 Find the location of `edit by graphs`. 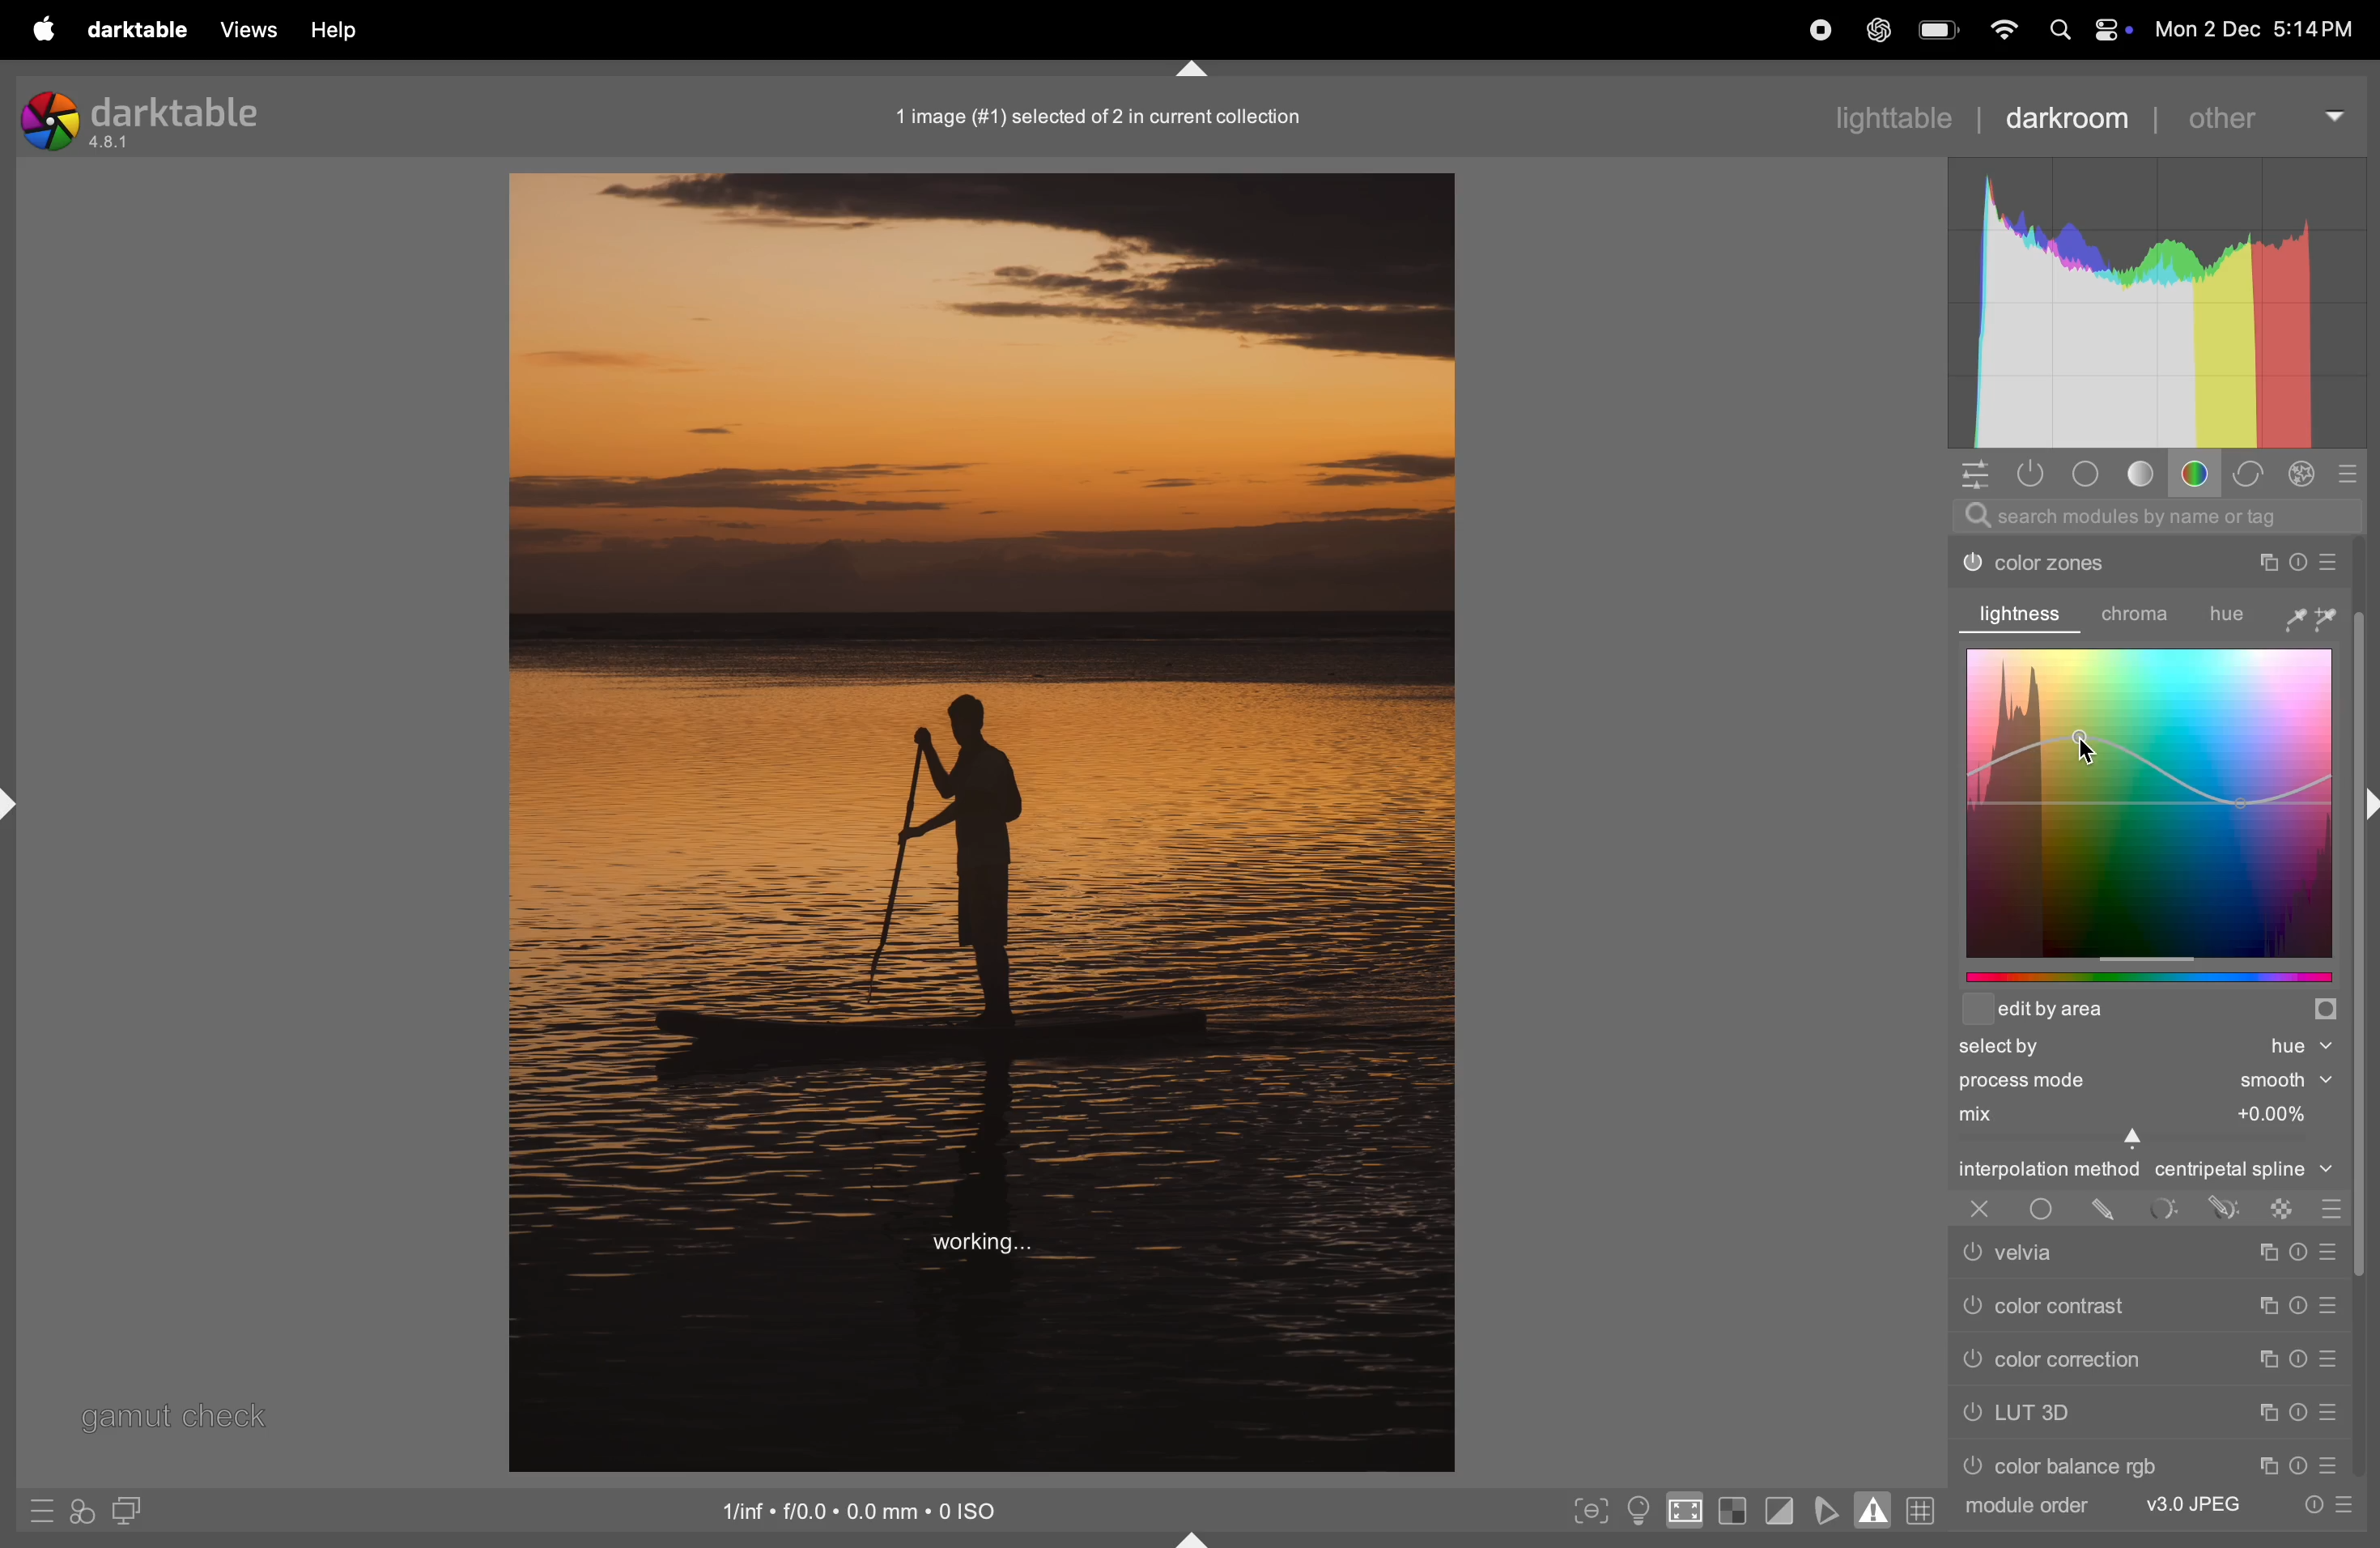

edit by graphs is located at coordinates (2156, 980).